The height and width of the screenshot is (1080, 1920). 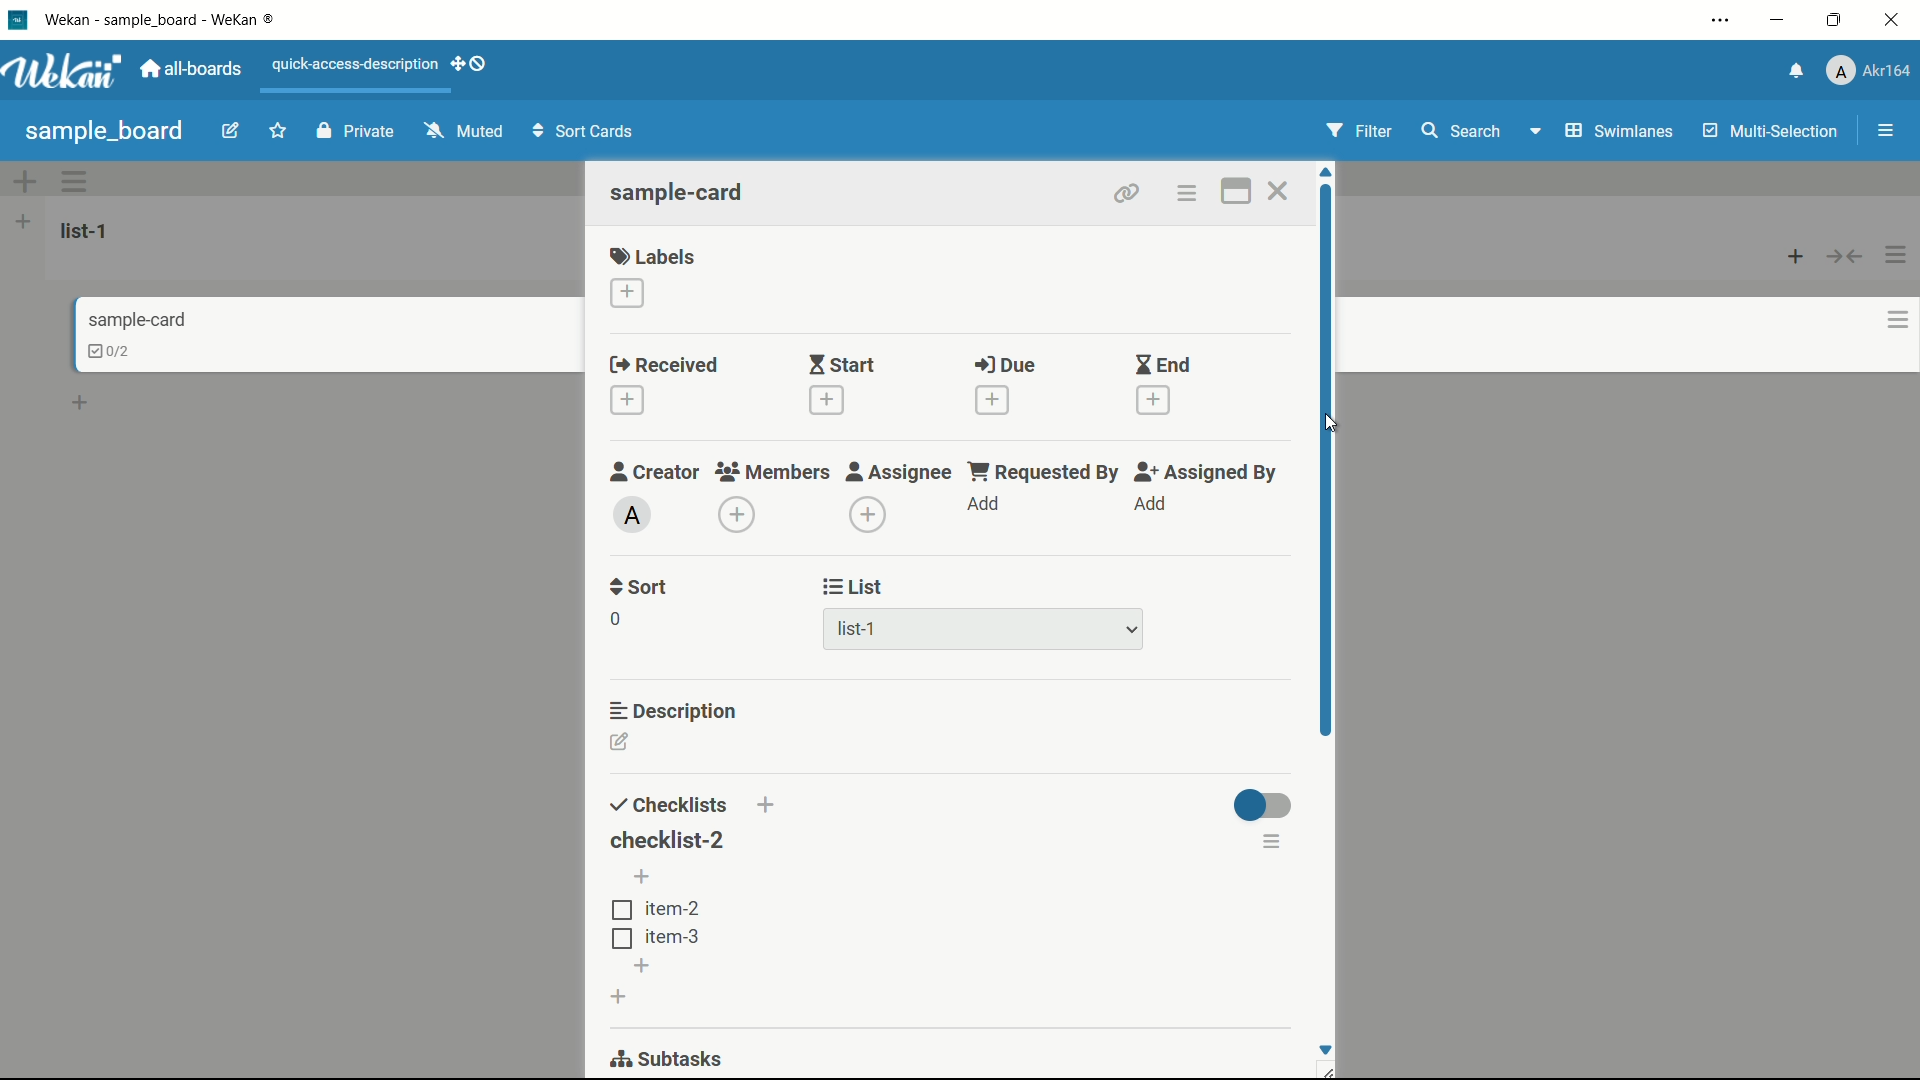 I want to click on dd, so click(x=987, y=503).